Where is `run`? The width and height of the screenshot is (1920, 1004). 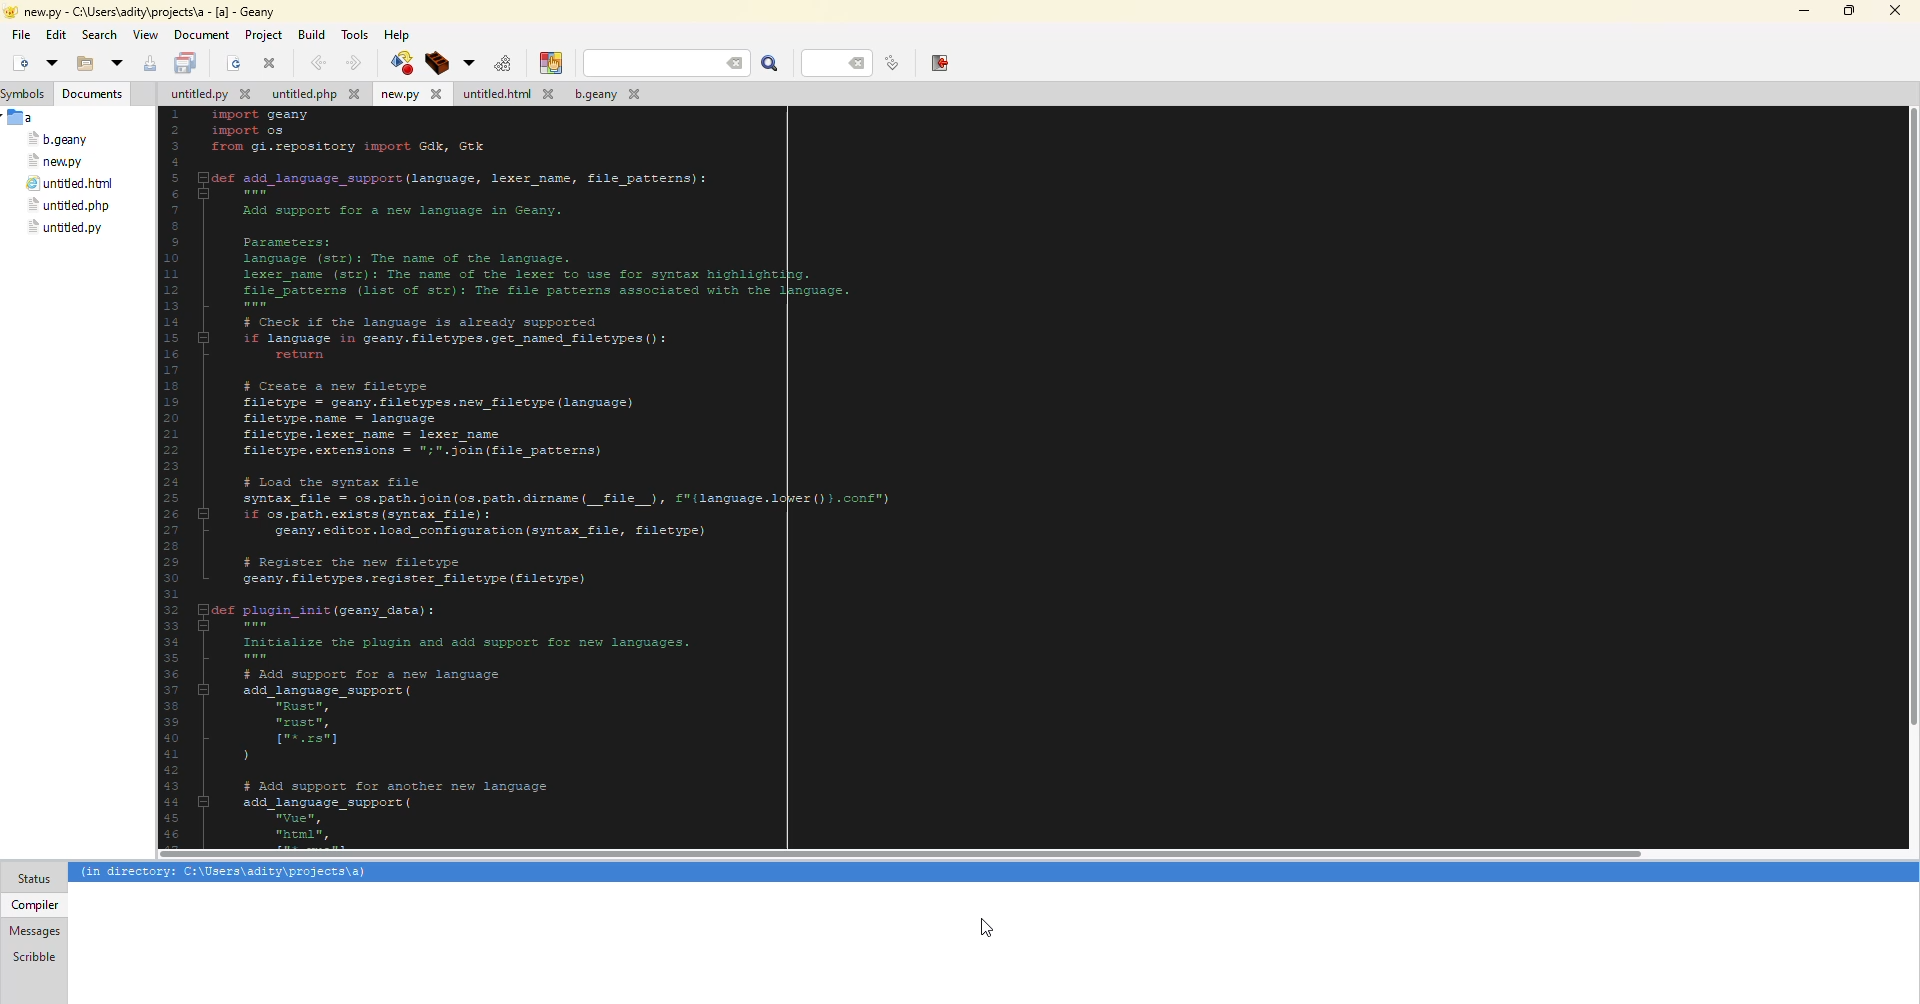
run is located at coordinates (501, 64).